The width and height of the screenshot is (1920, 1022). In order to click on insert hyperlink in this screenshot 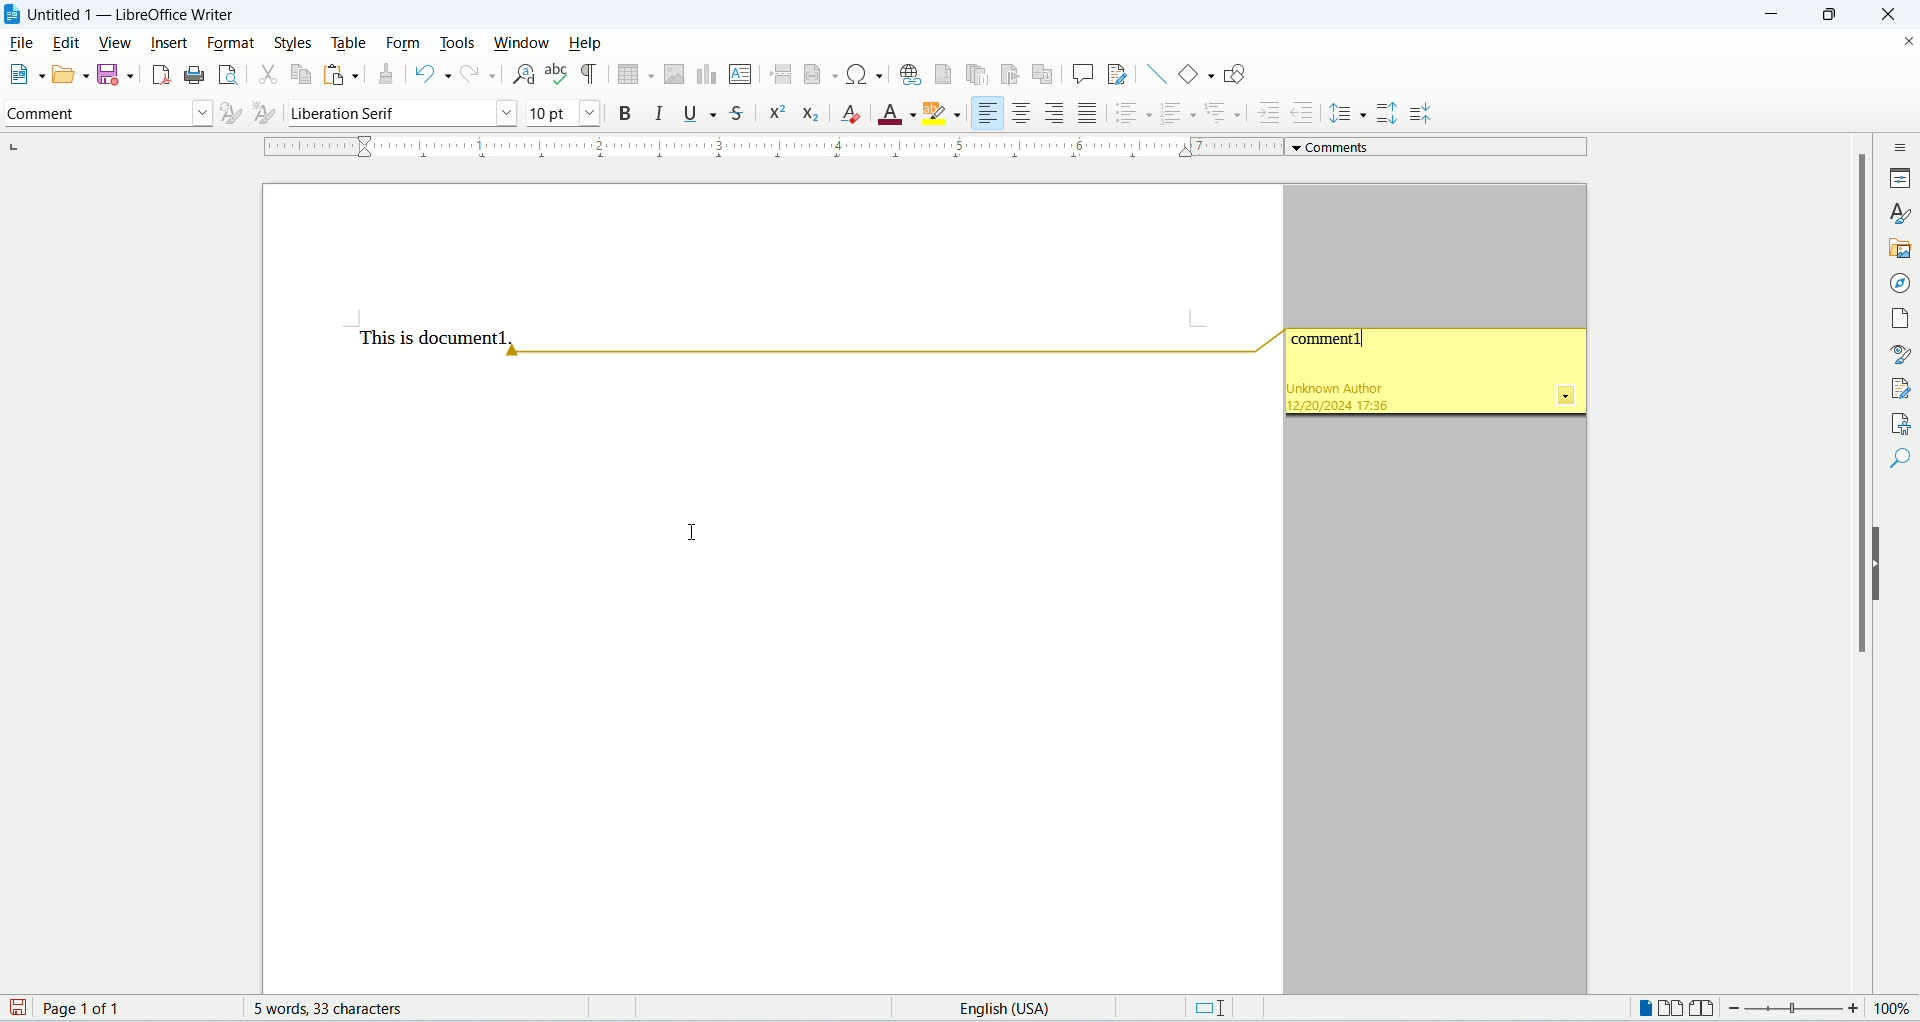, I will do `click(908, 74)`.